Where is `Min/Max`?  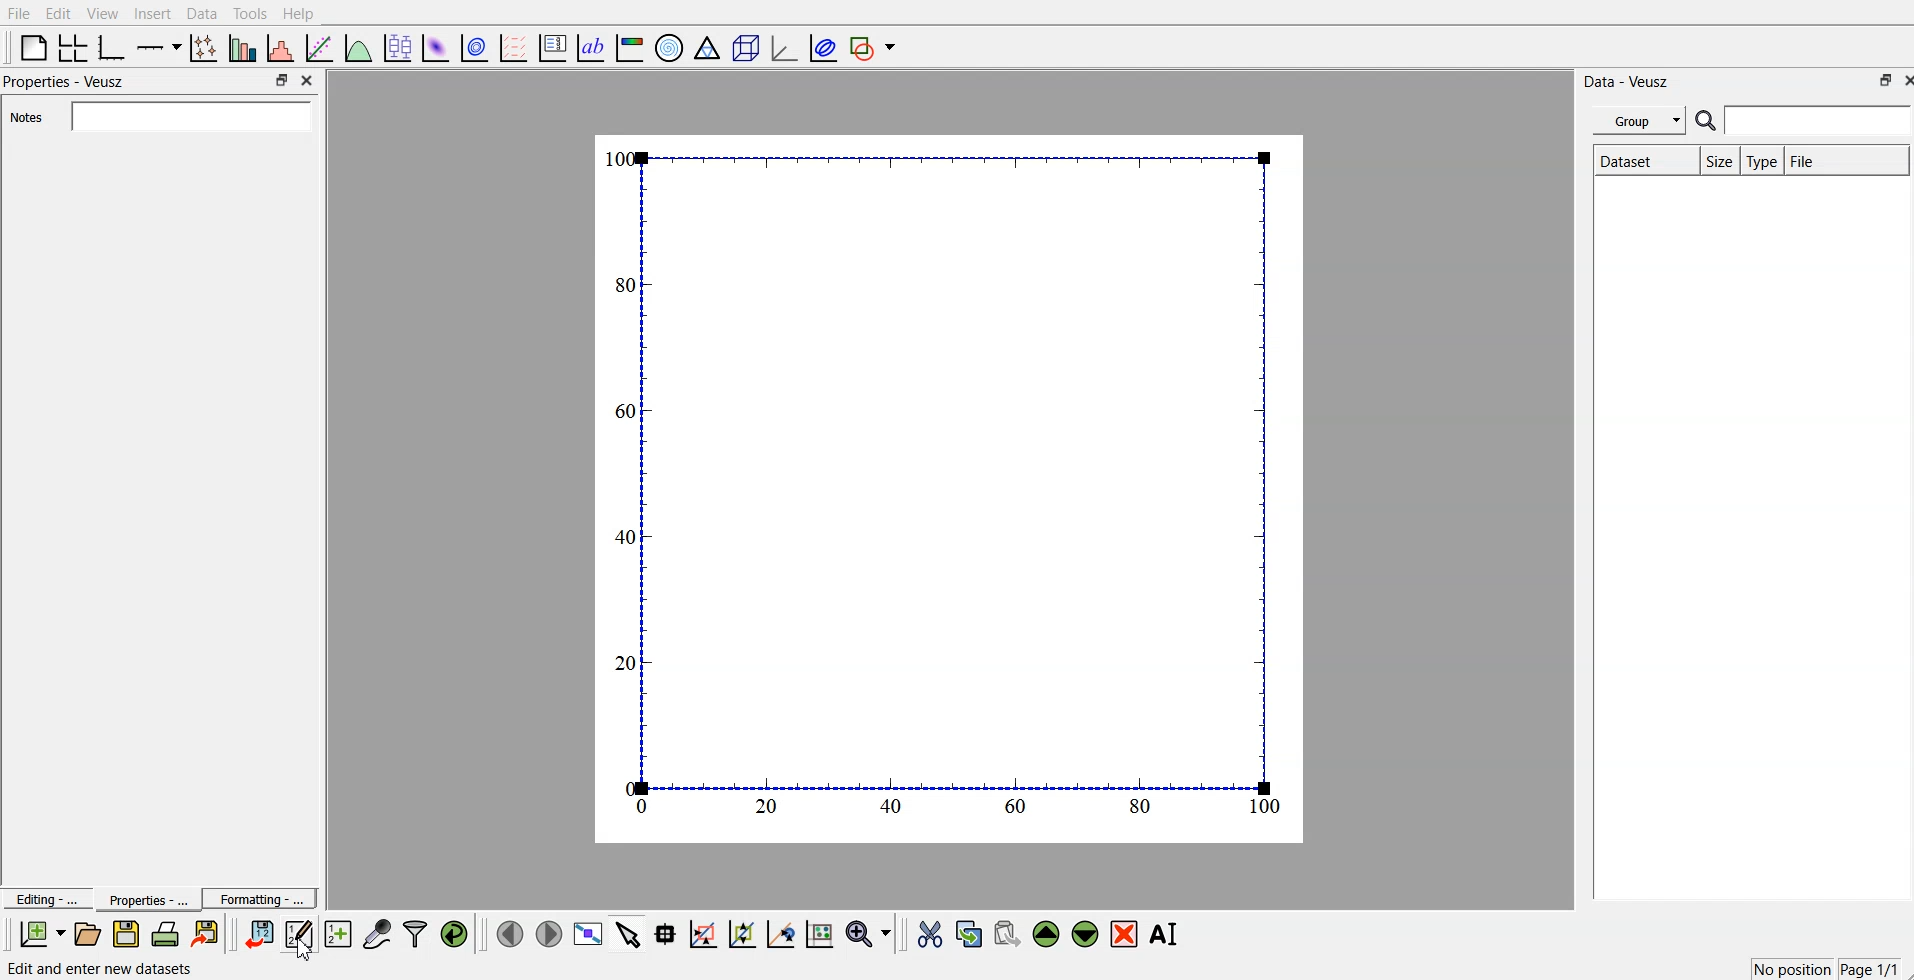
Min/Max is located at coordinates (1883, 80).